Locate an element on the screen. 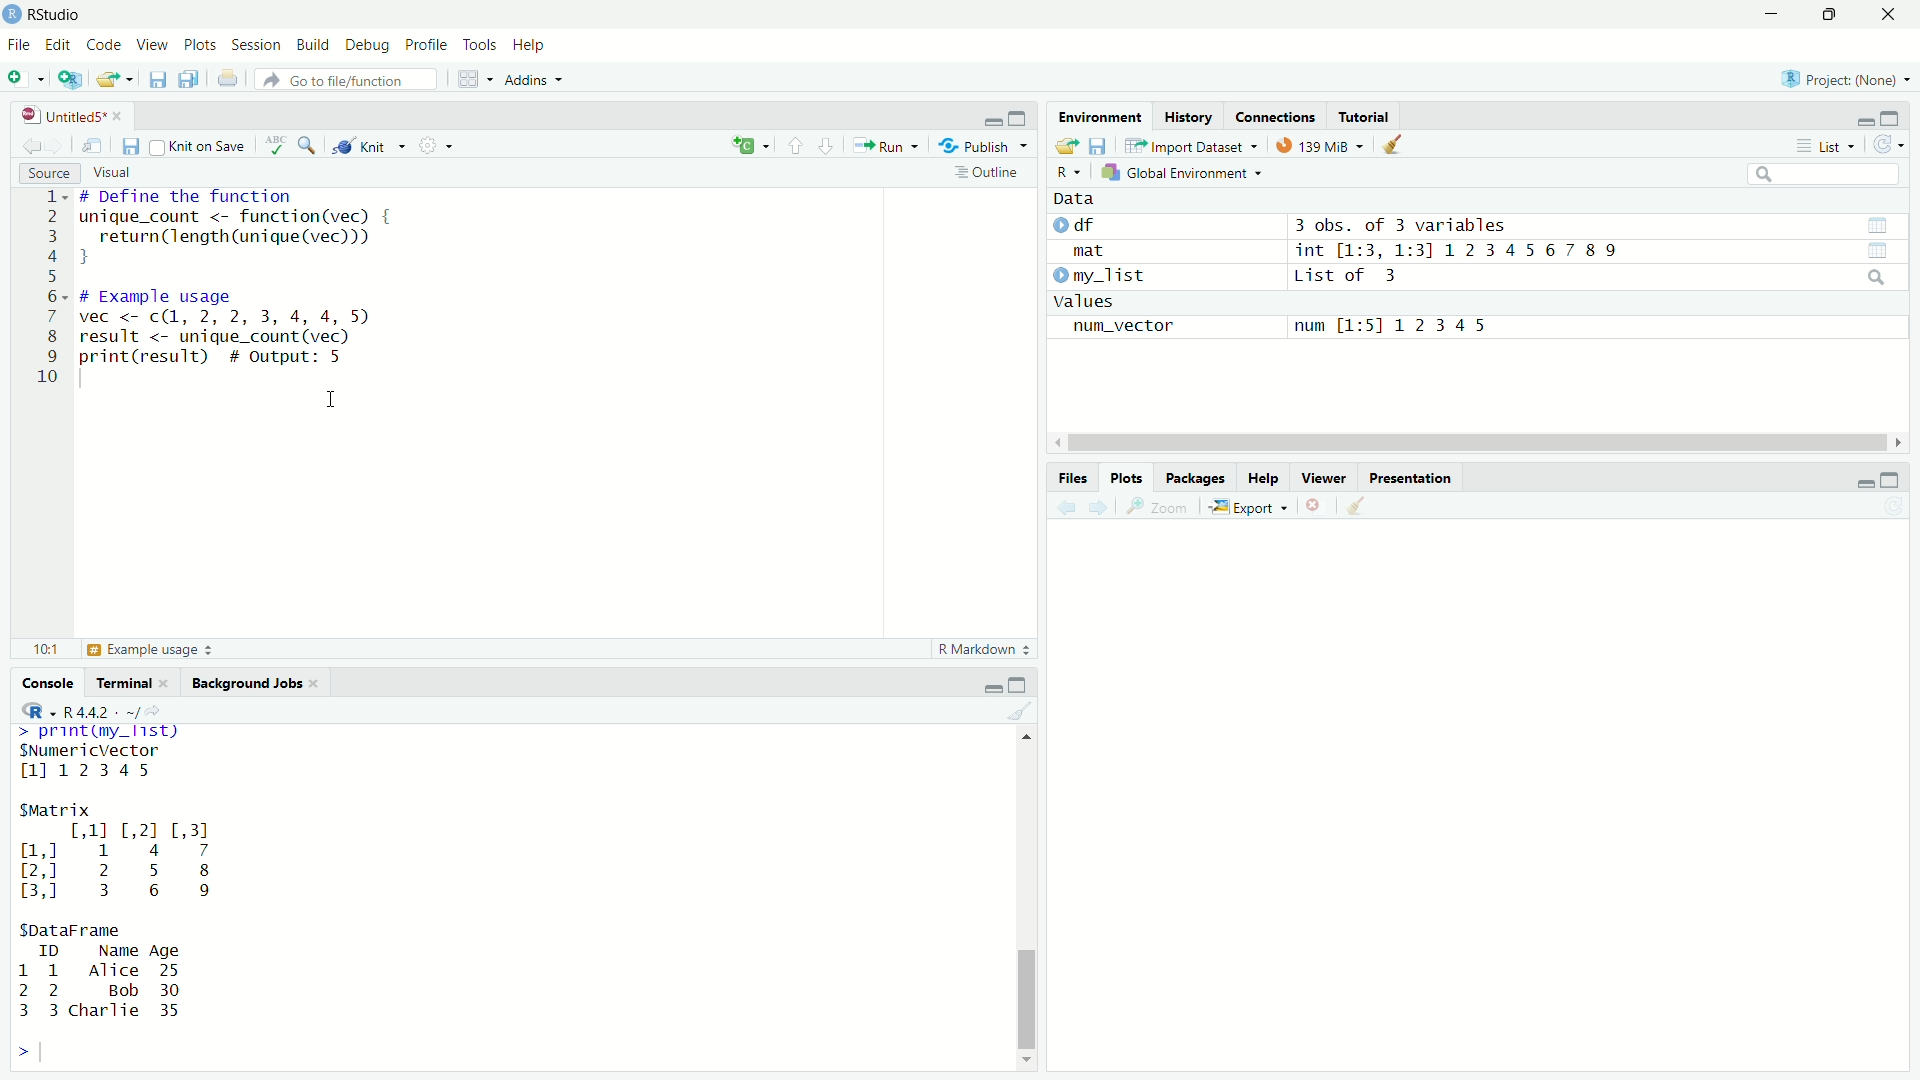  Console is located at coordinates (50, 682).